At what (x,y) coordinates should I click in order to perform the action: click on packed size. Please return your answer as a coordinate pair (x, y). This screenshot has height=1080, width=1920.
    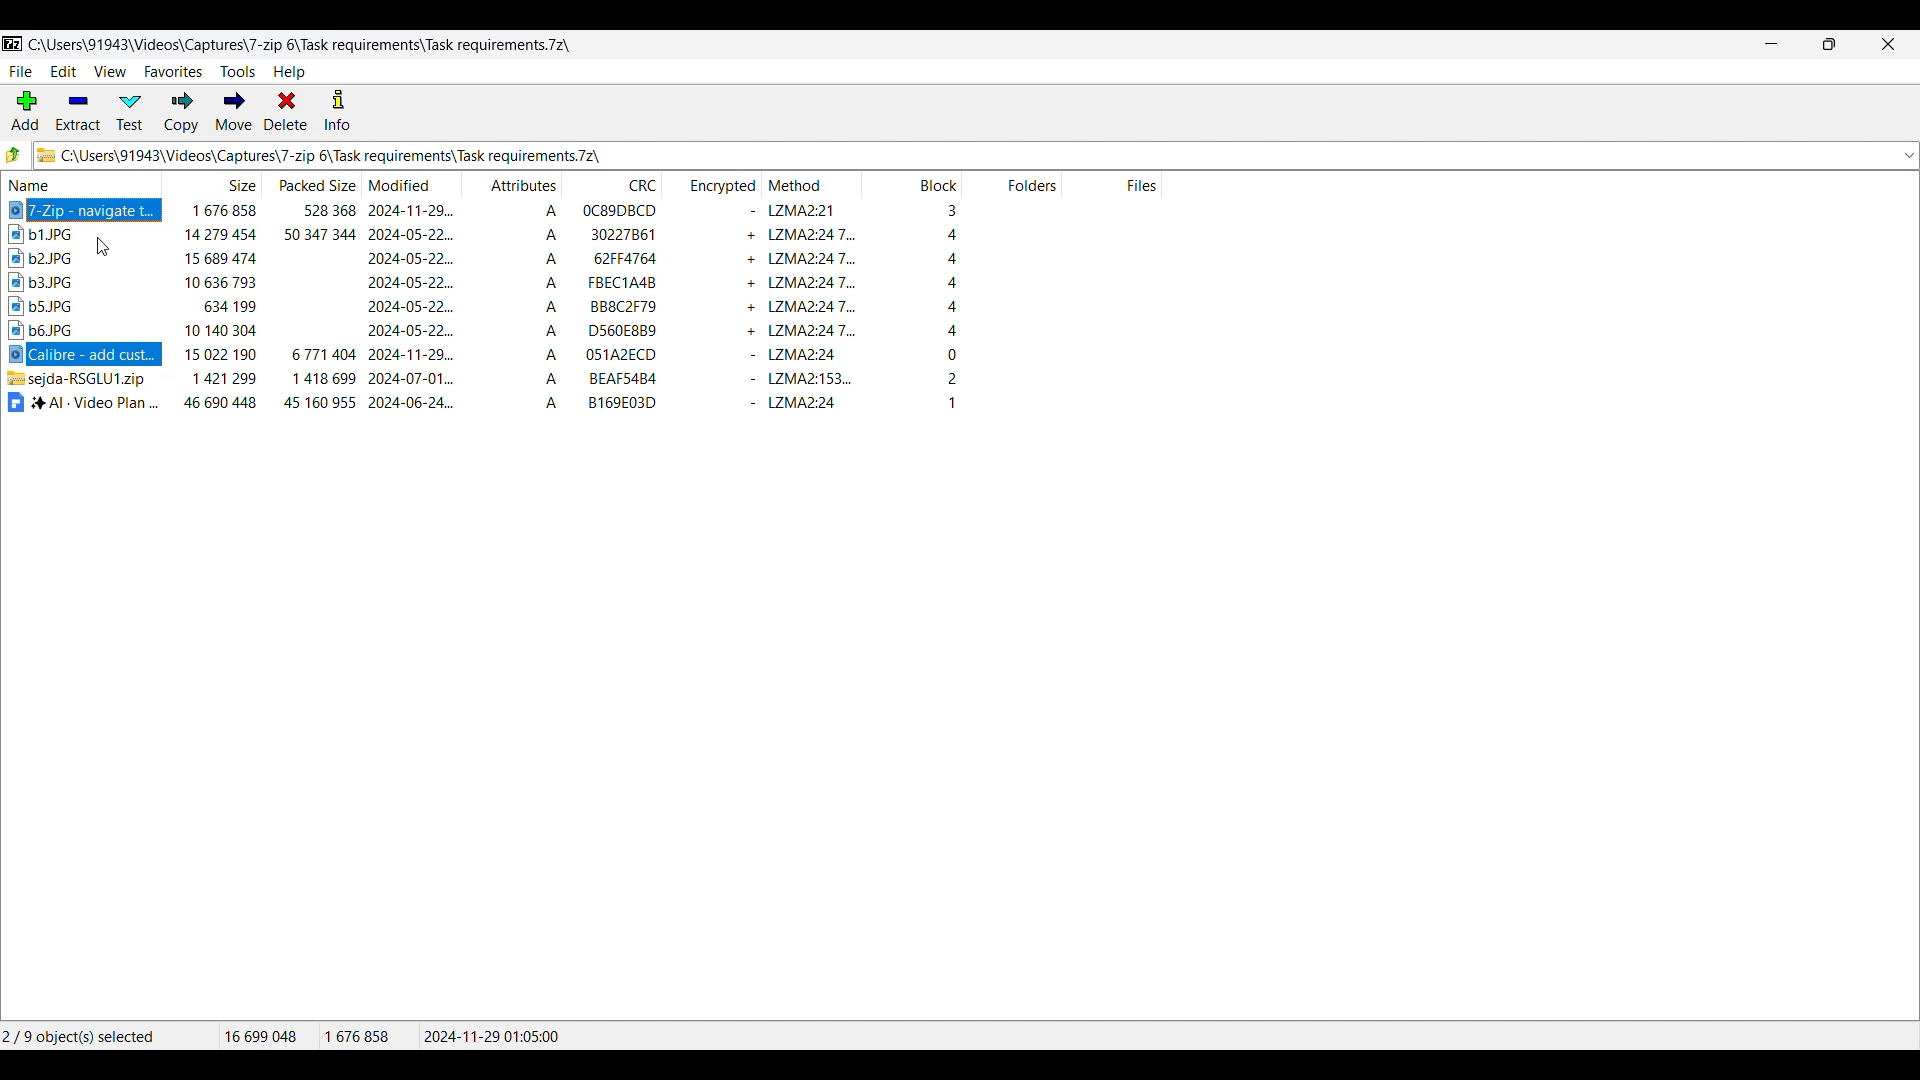
    Looking at the image, I should click on (315, 307).